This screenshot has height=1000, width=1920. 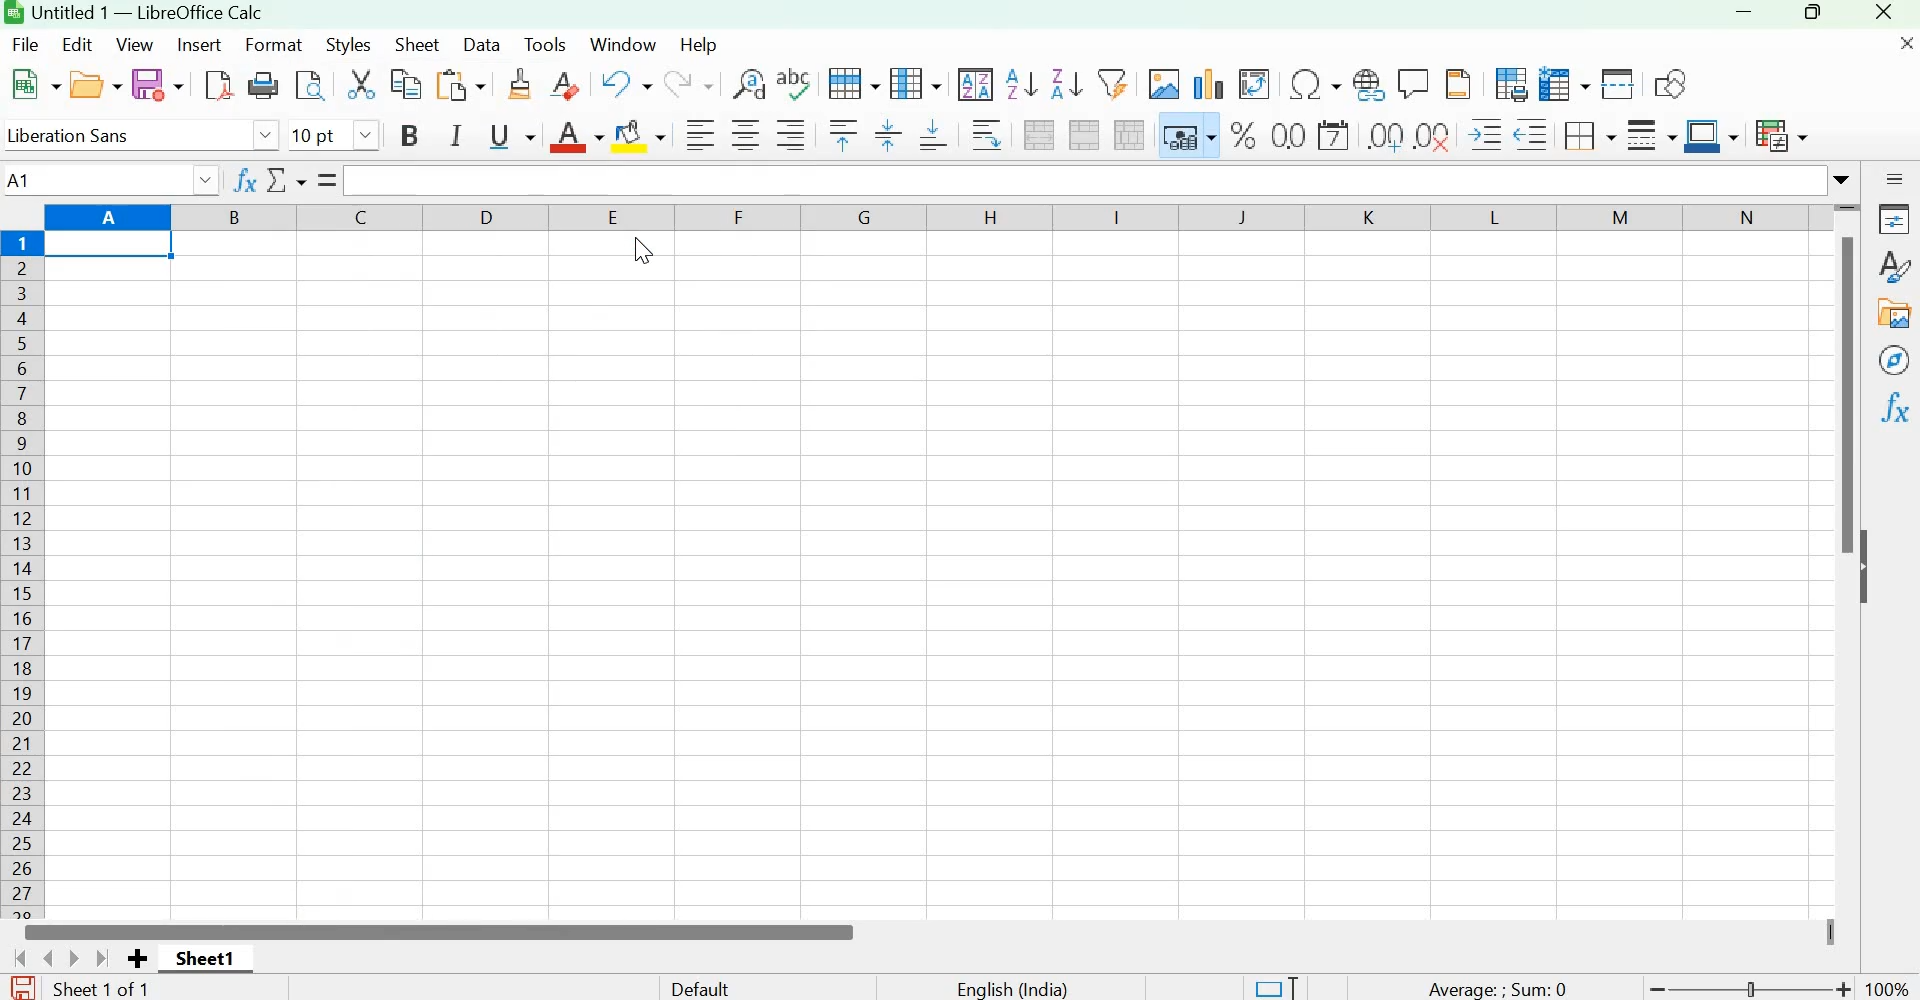 What do you see at coordinates (1587, 134) in the screenshot?
I see `Borders` at bounding box center [1587, 134].